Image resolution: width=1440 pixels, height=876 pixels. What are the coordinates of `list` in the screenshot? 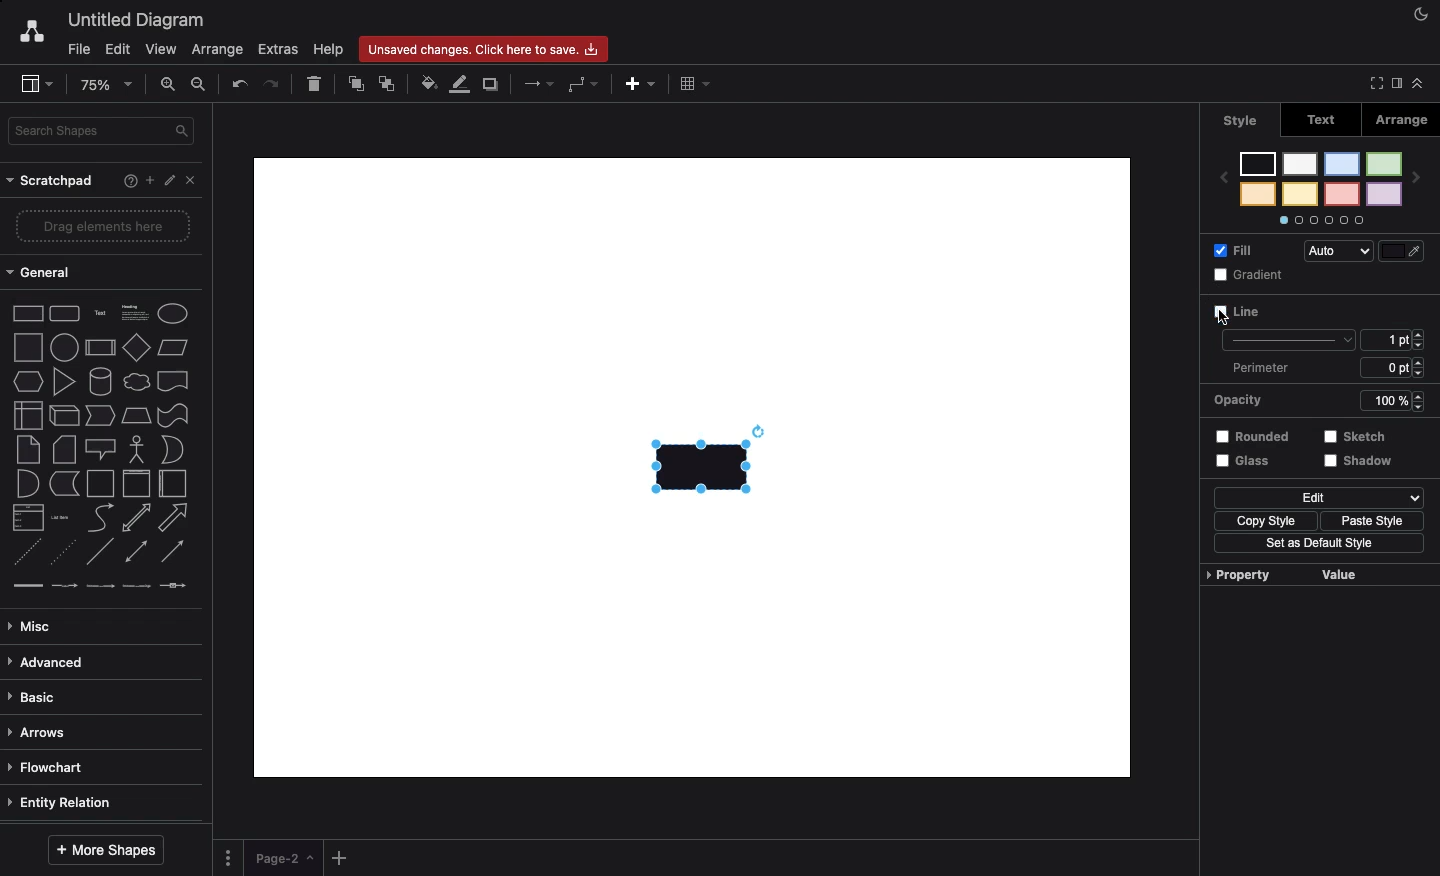 It's located at (25, 517).